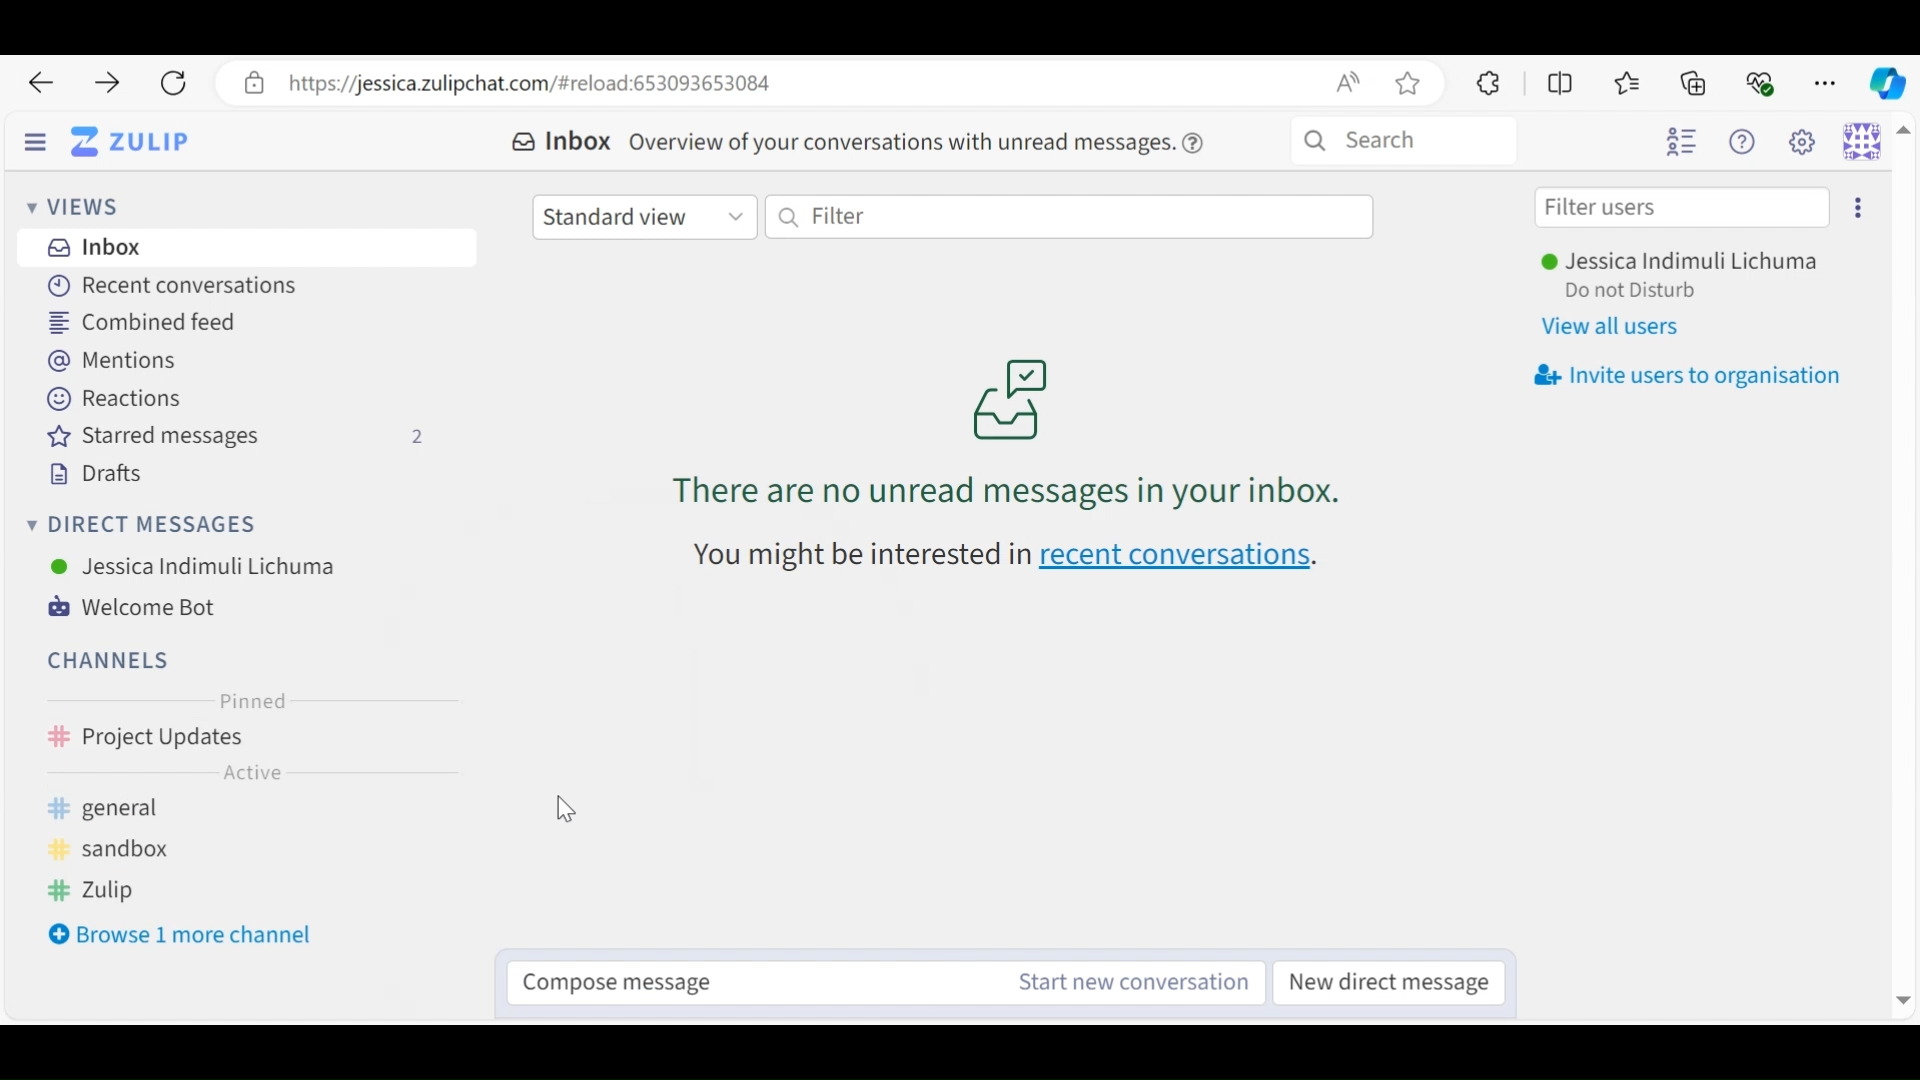 The height and width of the screenshot is (1080, 1920). What do you see at coordinates (1395, 982) in the screenshot?
I see `New direct message` at bounding box center [1395, 982].